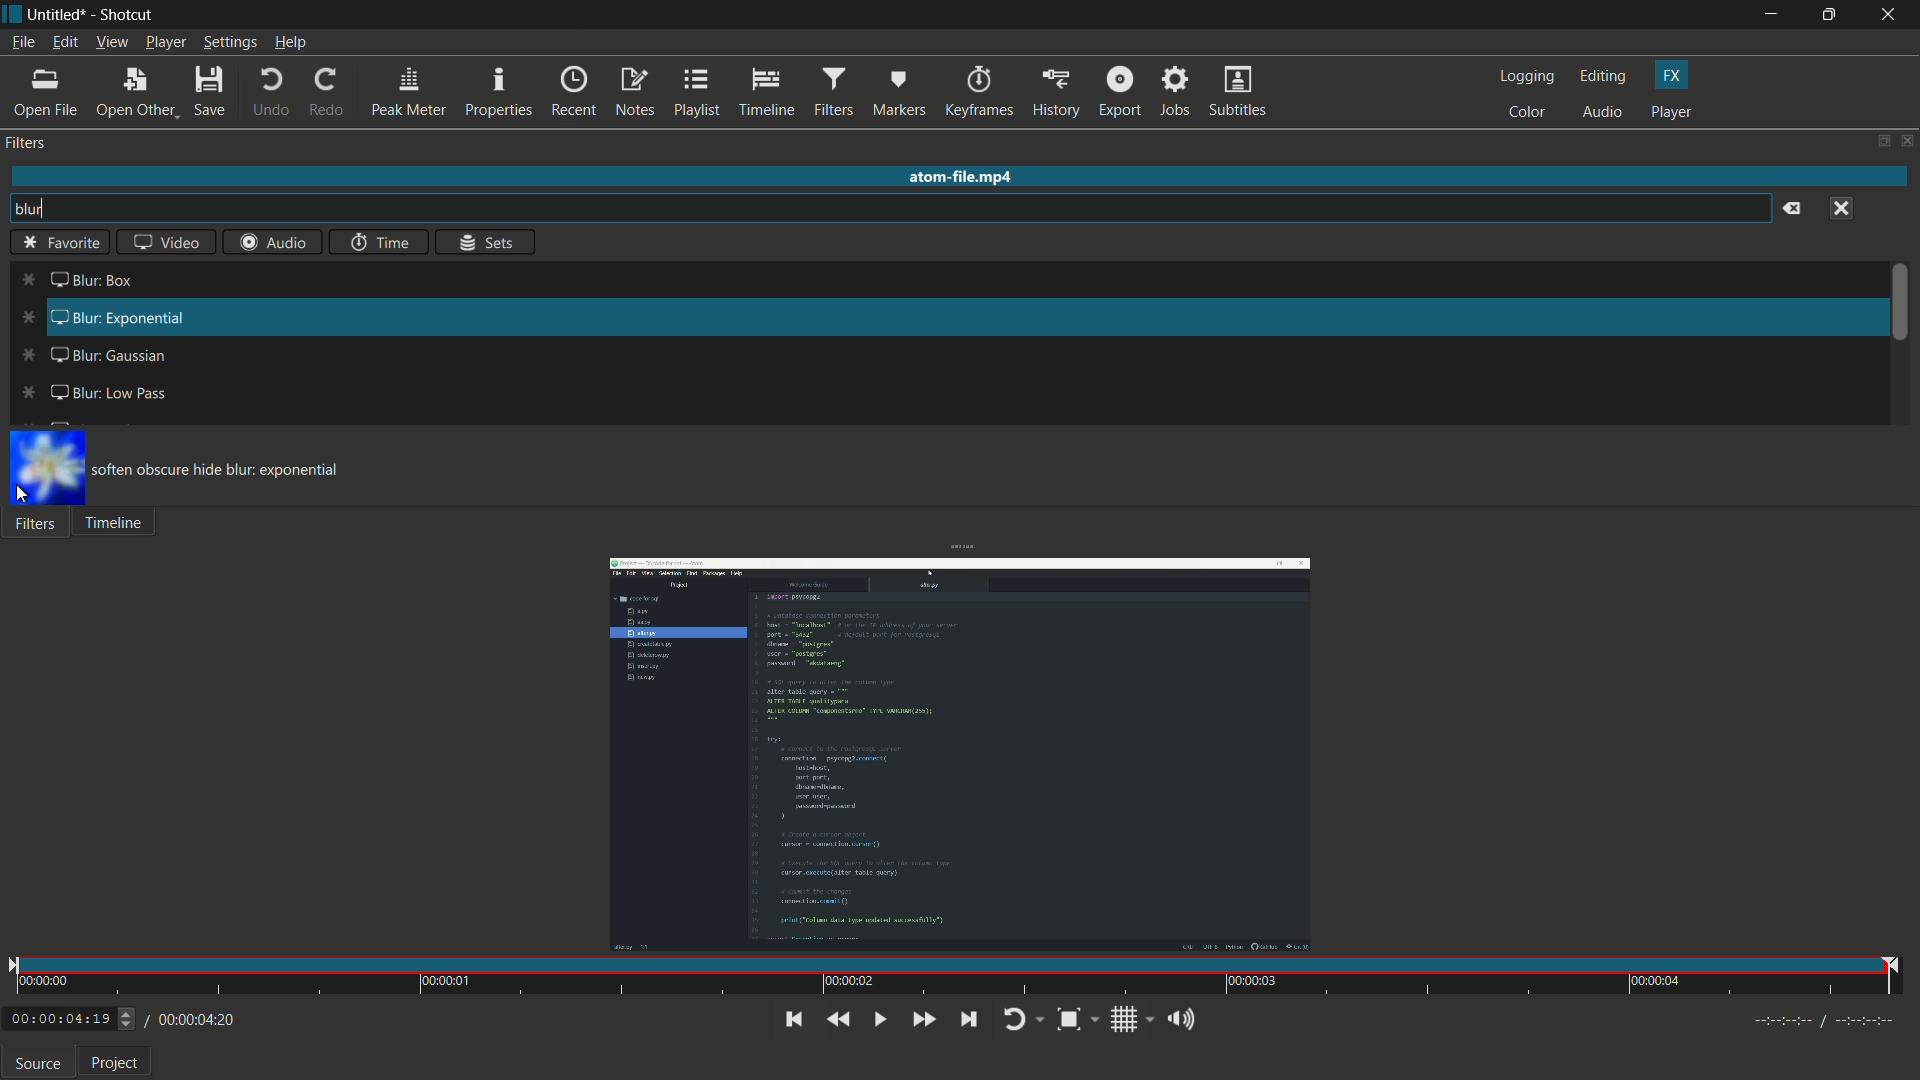 The height and width of the screenshot is (1080, 1920). Describe the element at coordinates (1607, 76) in the screenshot. I see `editing` at that location.